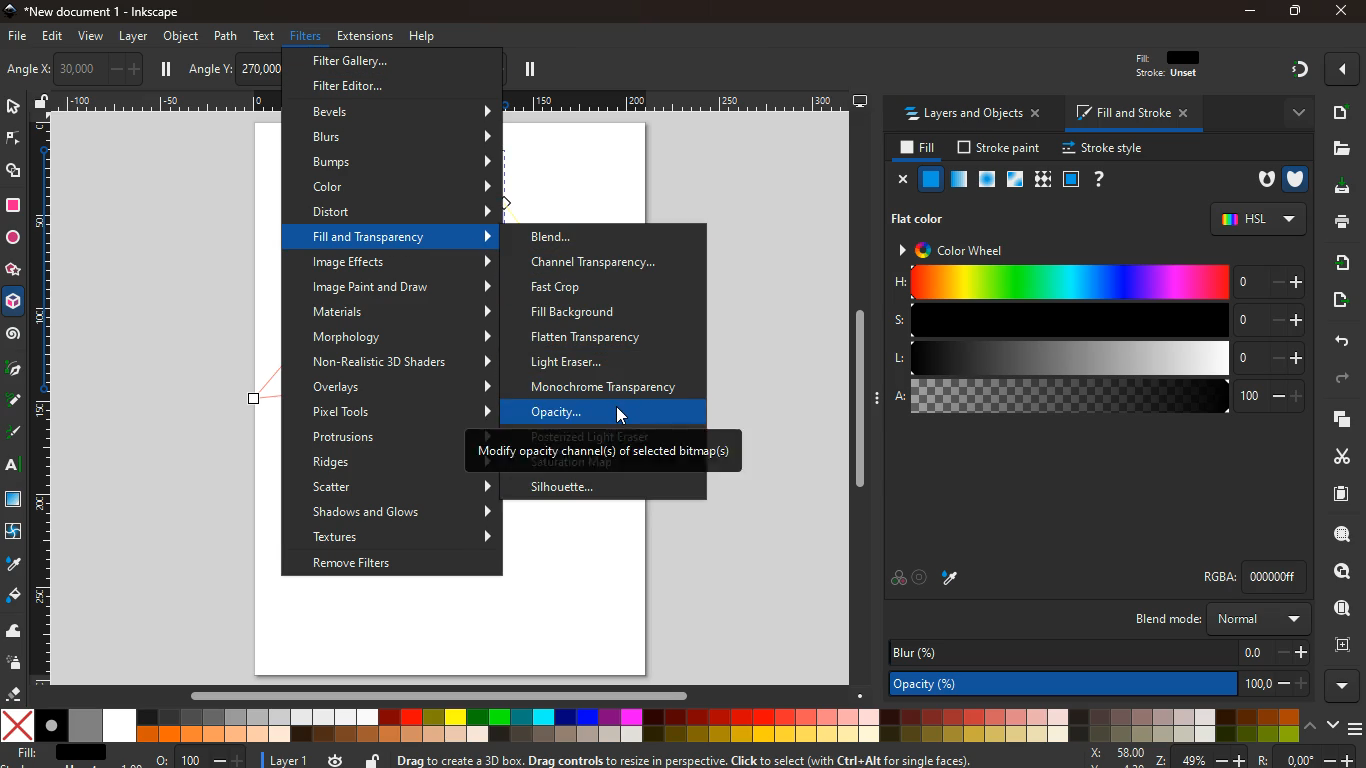  Describe the element at coordinates (1169, 69) in the screenshot. I see `filt` at that location.